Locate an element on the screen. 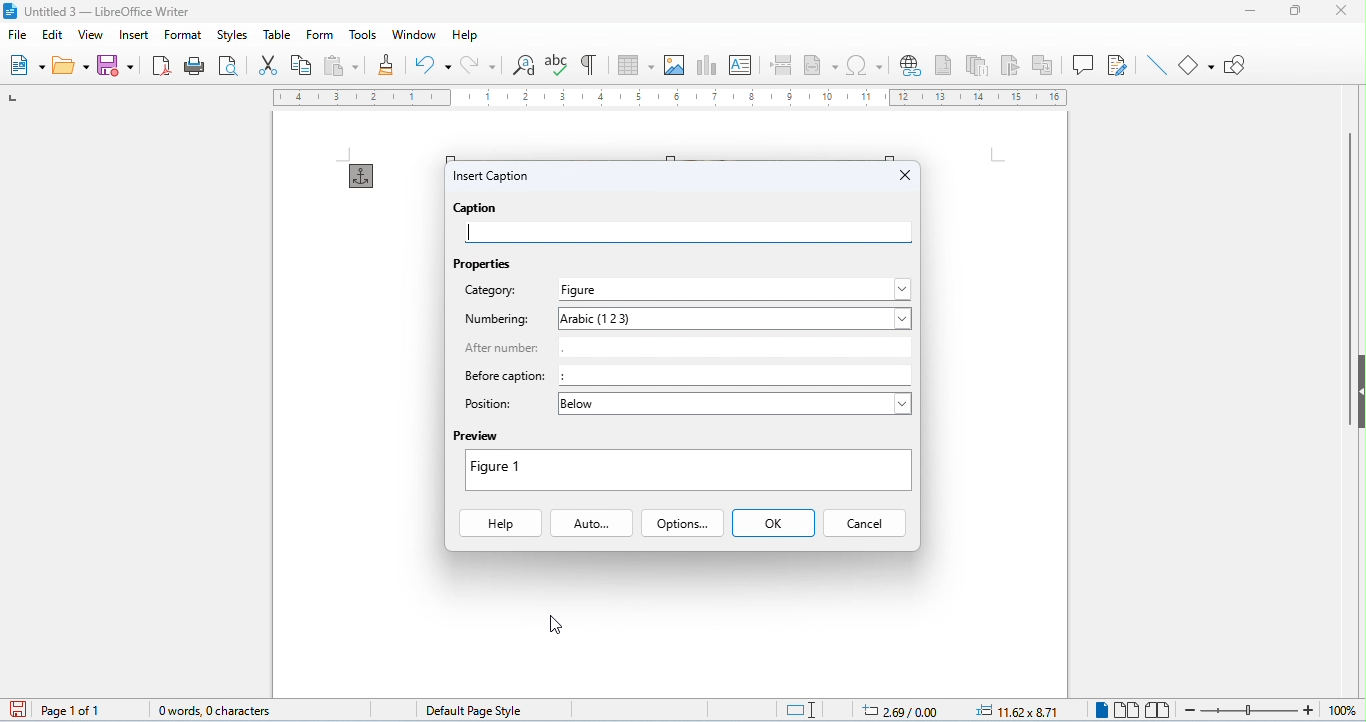 This screenshot has height=722, width=1366. standard selection is located at coordinates (801, 710).